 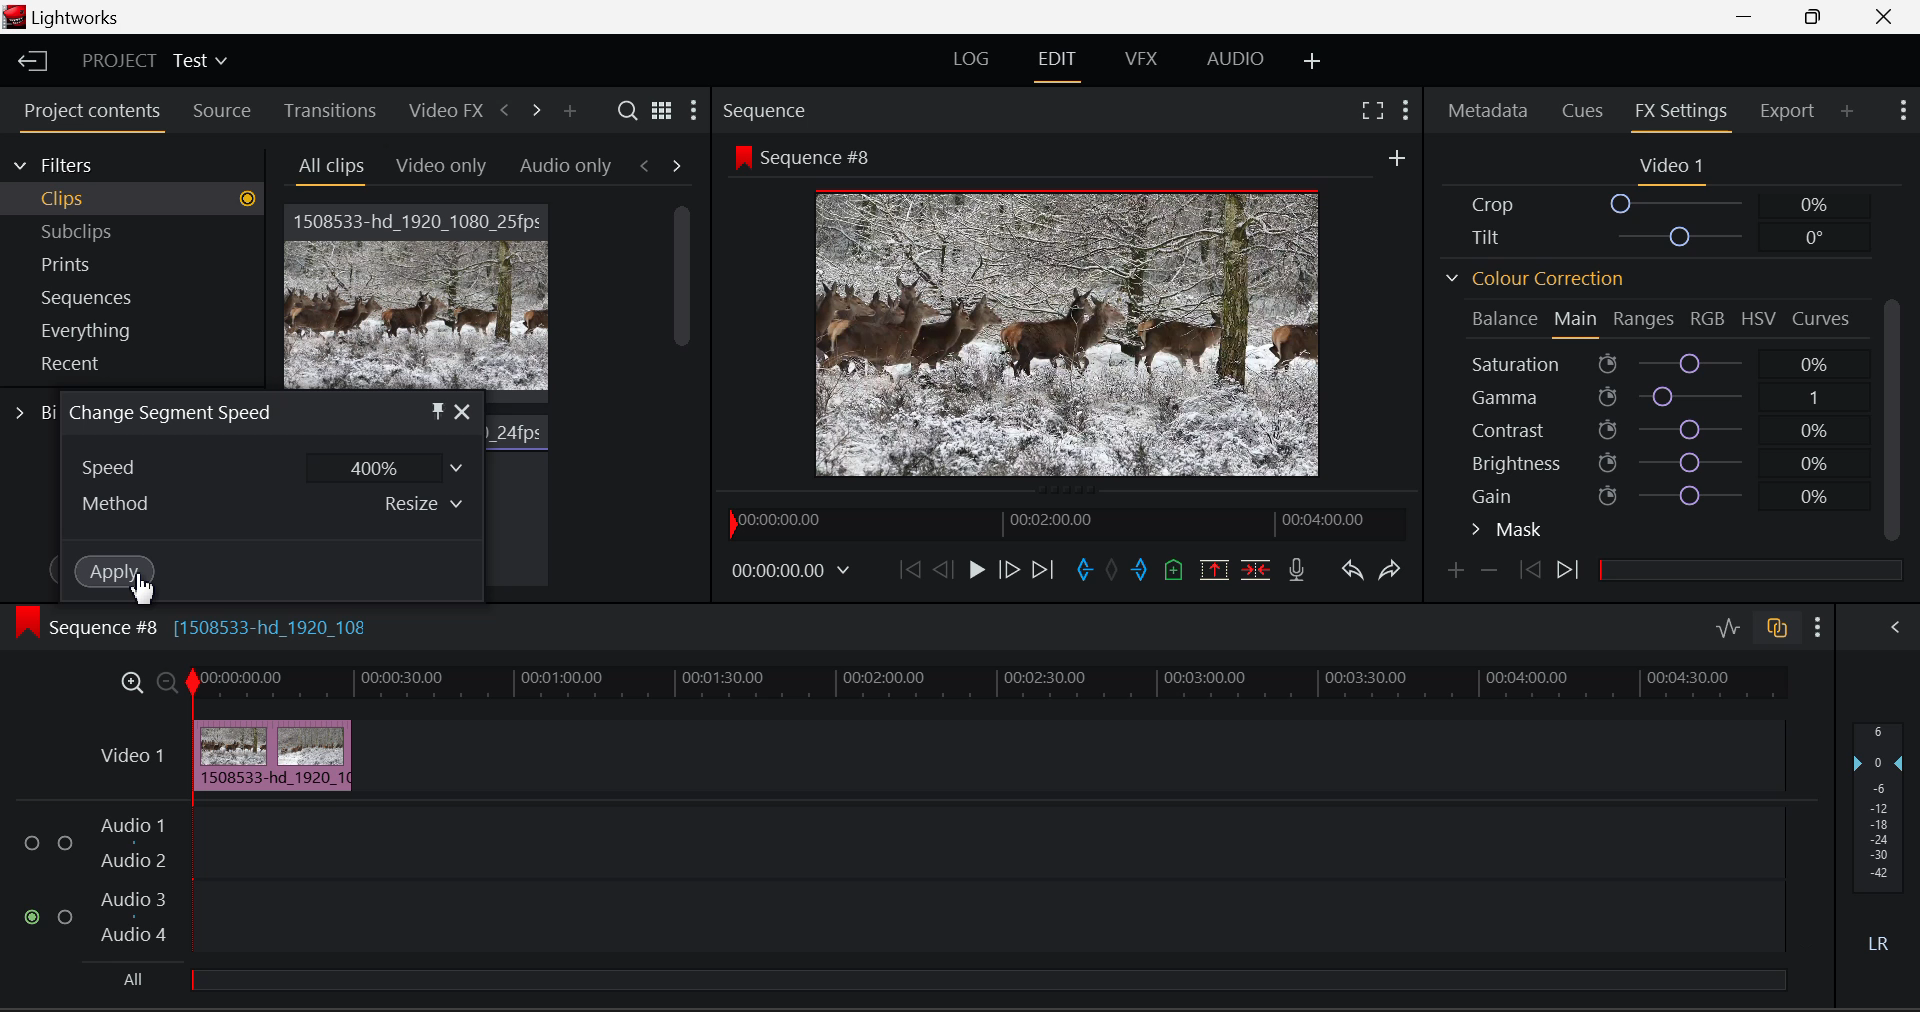 What do you see at coordinates (1728, 627) in the screenshot?
I see `Audio Level Editing` at bounding box center [1728, 627].